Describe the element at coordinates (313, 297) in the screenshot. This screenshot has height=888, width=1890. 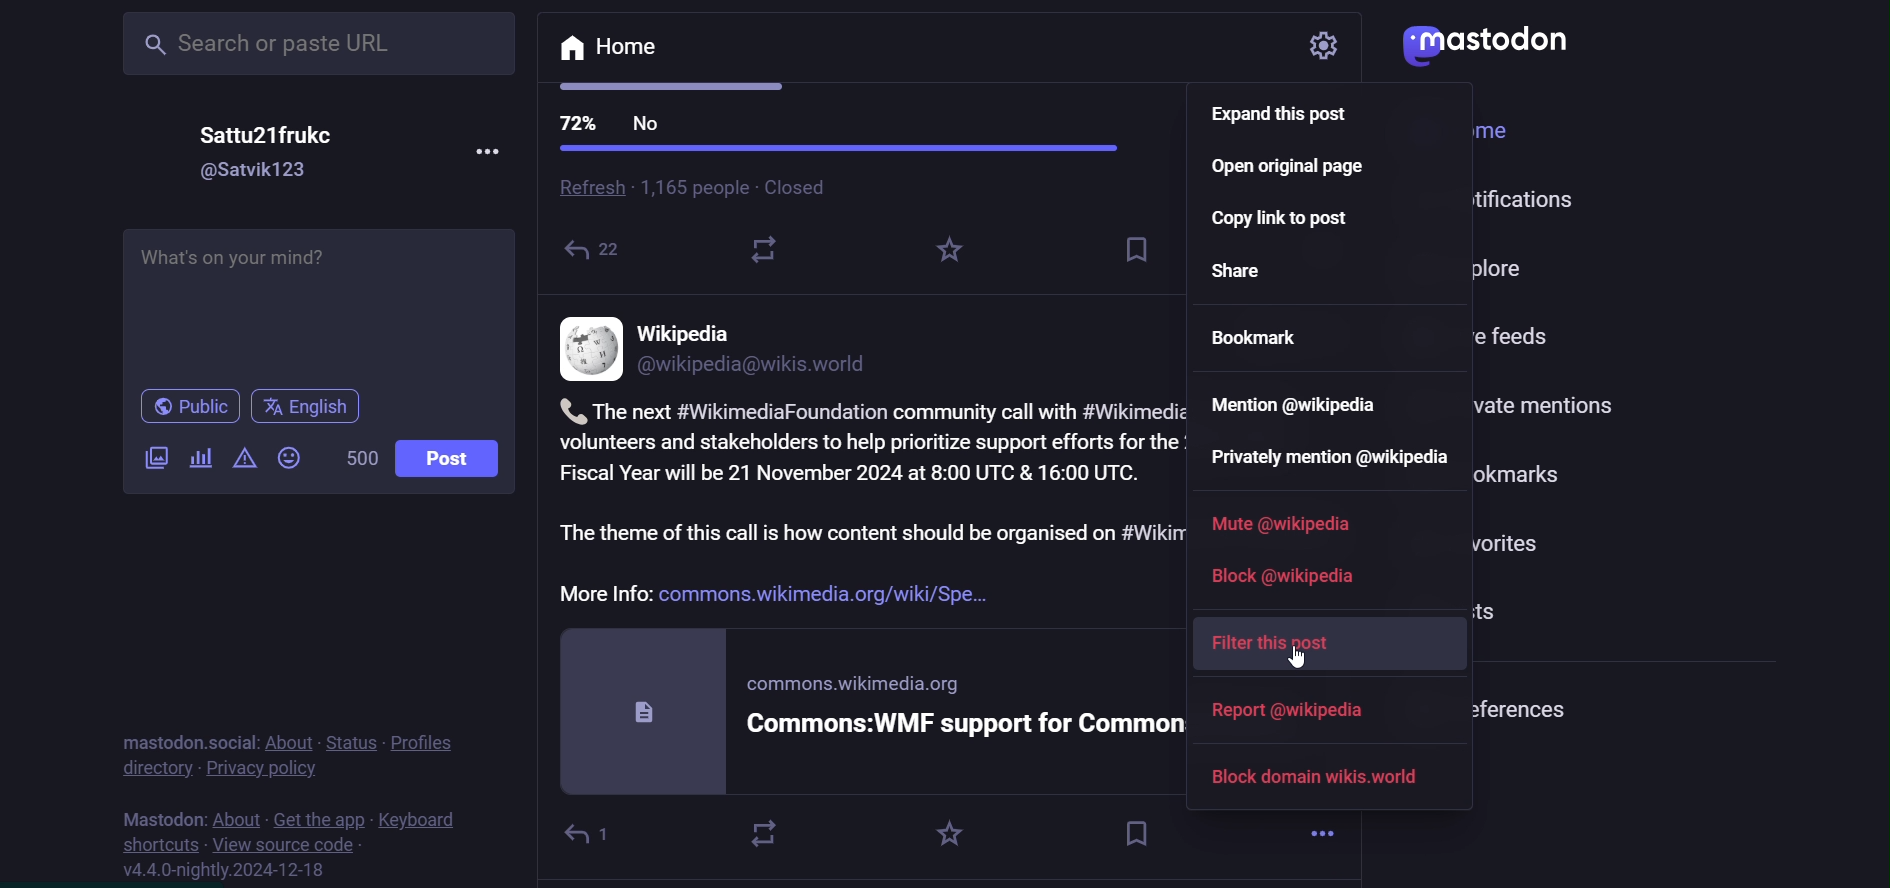
I see `post here` at that location.